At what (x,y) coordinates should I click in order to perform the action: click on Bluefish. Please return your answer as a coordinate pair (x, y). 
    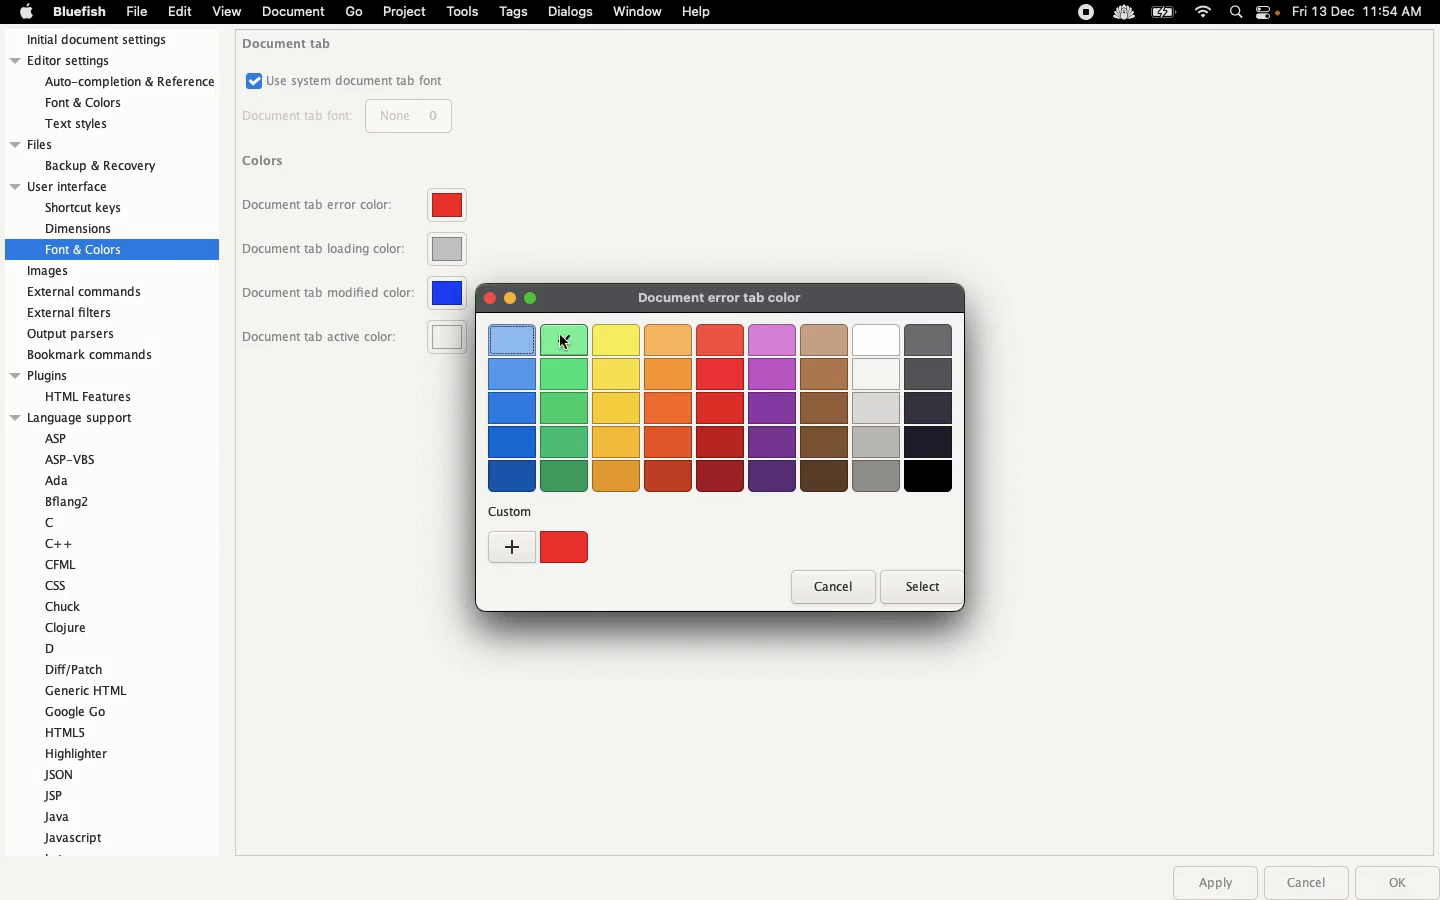
    Looking at the image, I should click on (76, 12).